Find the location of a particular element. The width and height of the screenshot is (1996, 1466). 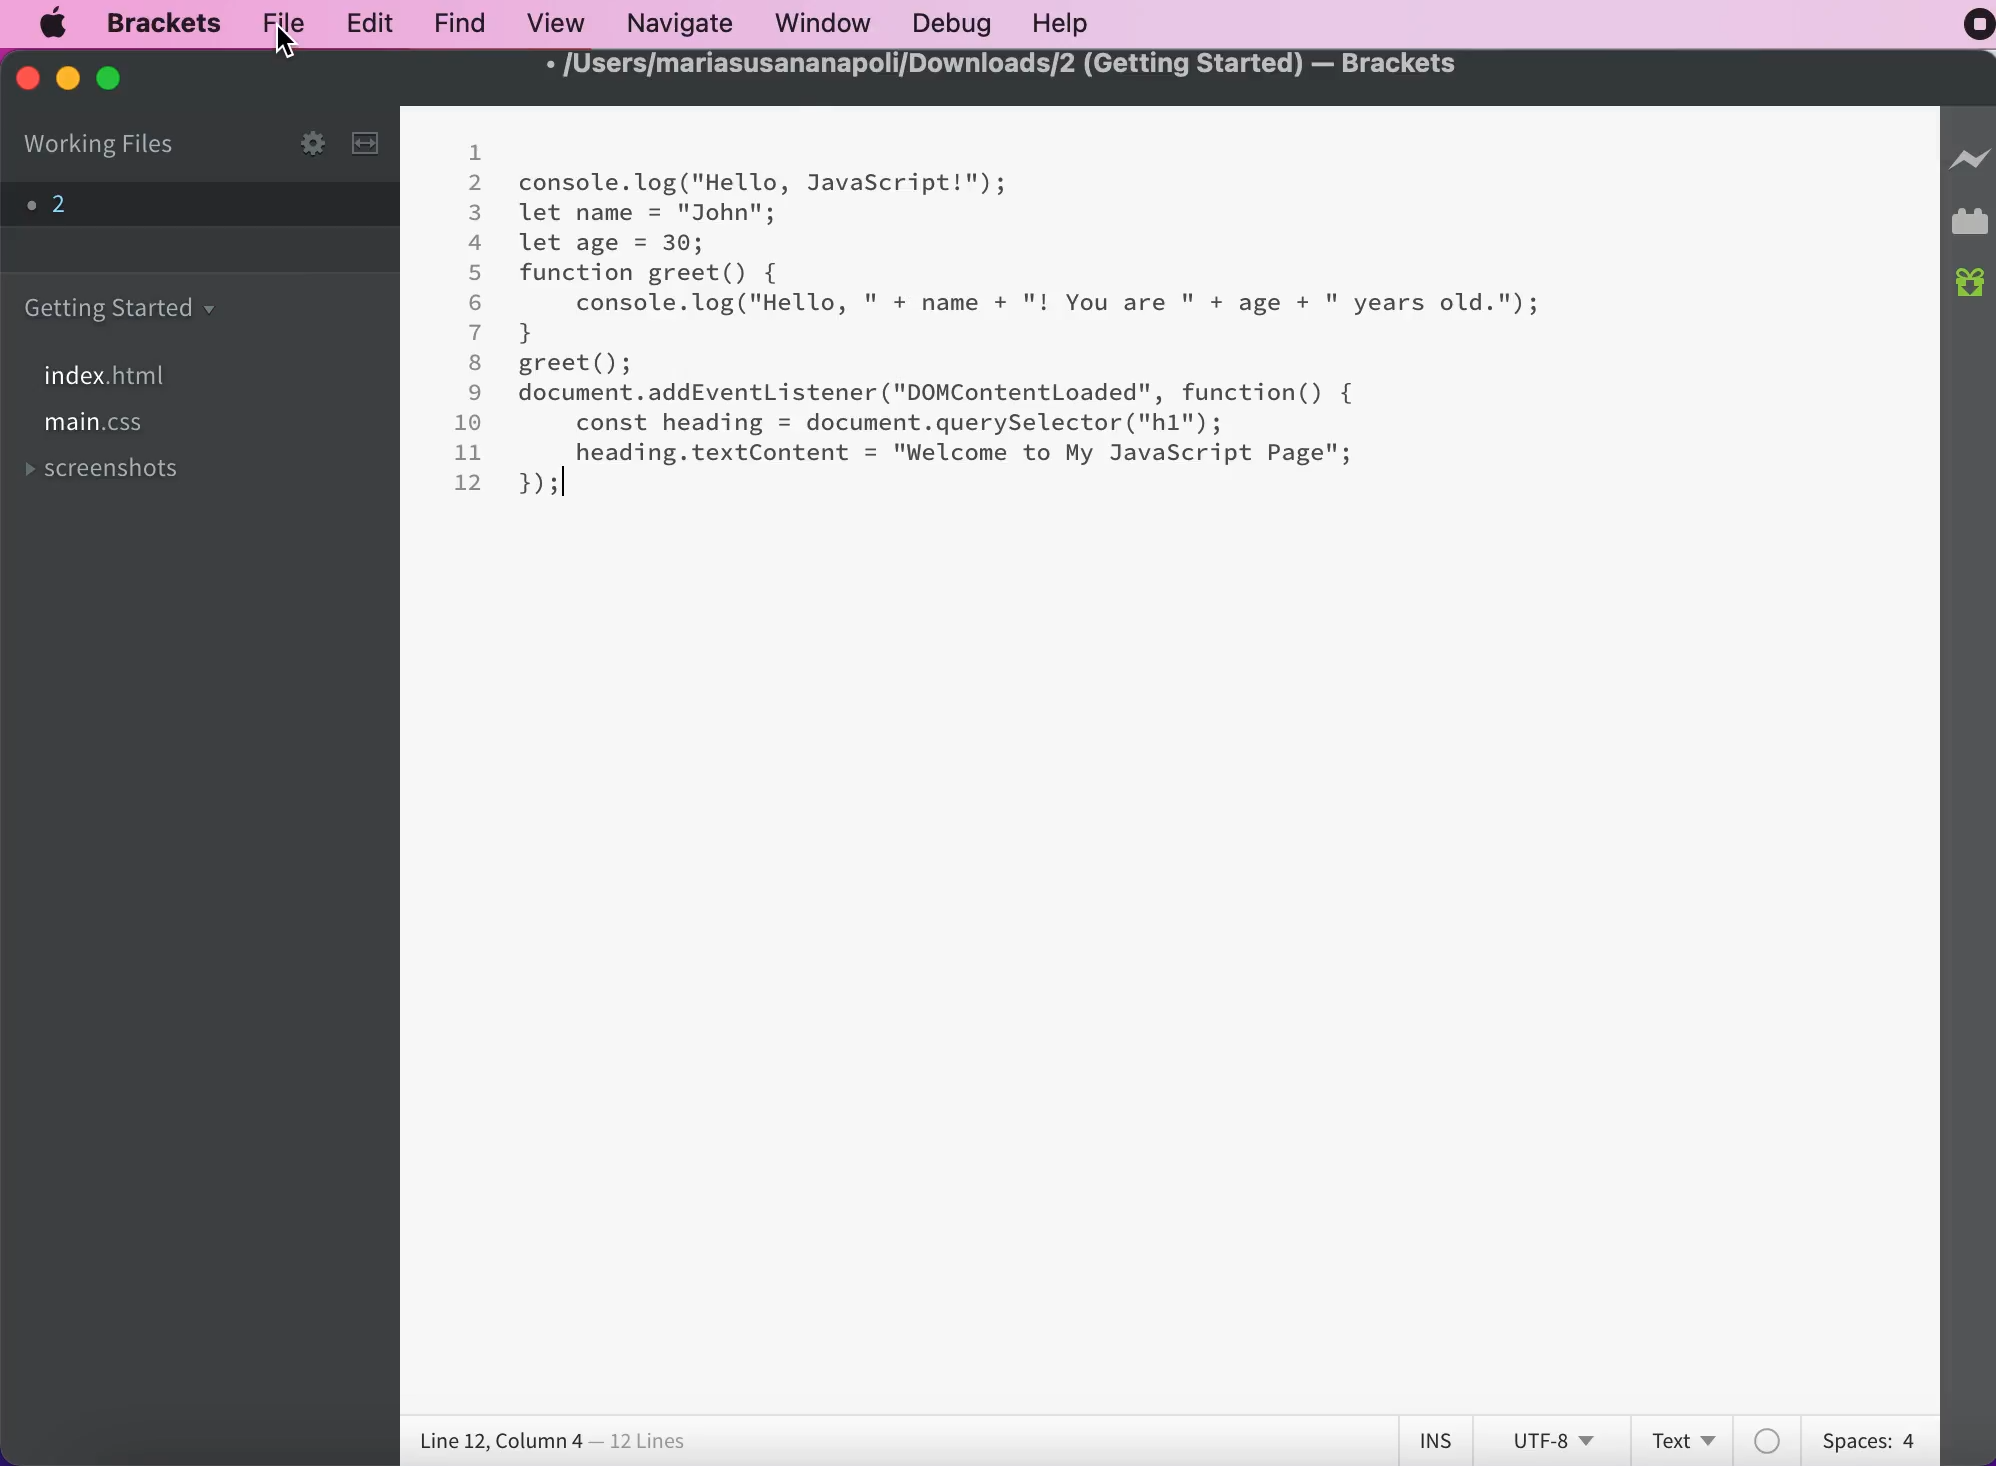

/Users/mariasusananapoli/Downloads/2 (Getting Started) — Brackets is located at coordinates (993, 65).